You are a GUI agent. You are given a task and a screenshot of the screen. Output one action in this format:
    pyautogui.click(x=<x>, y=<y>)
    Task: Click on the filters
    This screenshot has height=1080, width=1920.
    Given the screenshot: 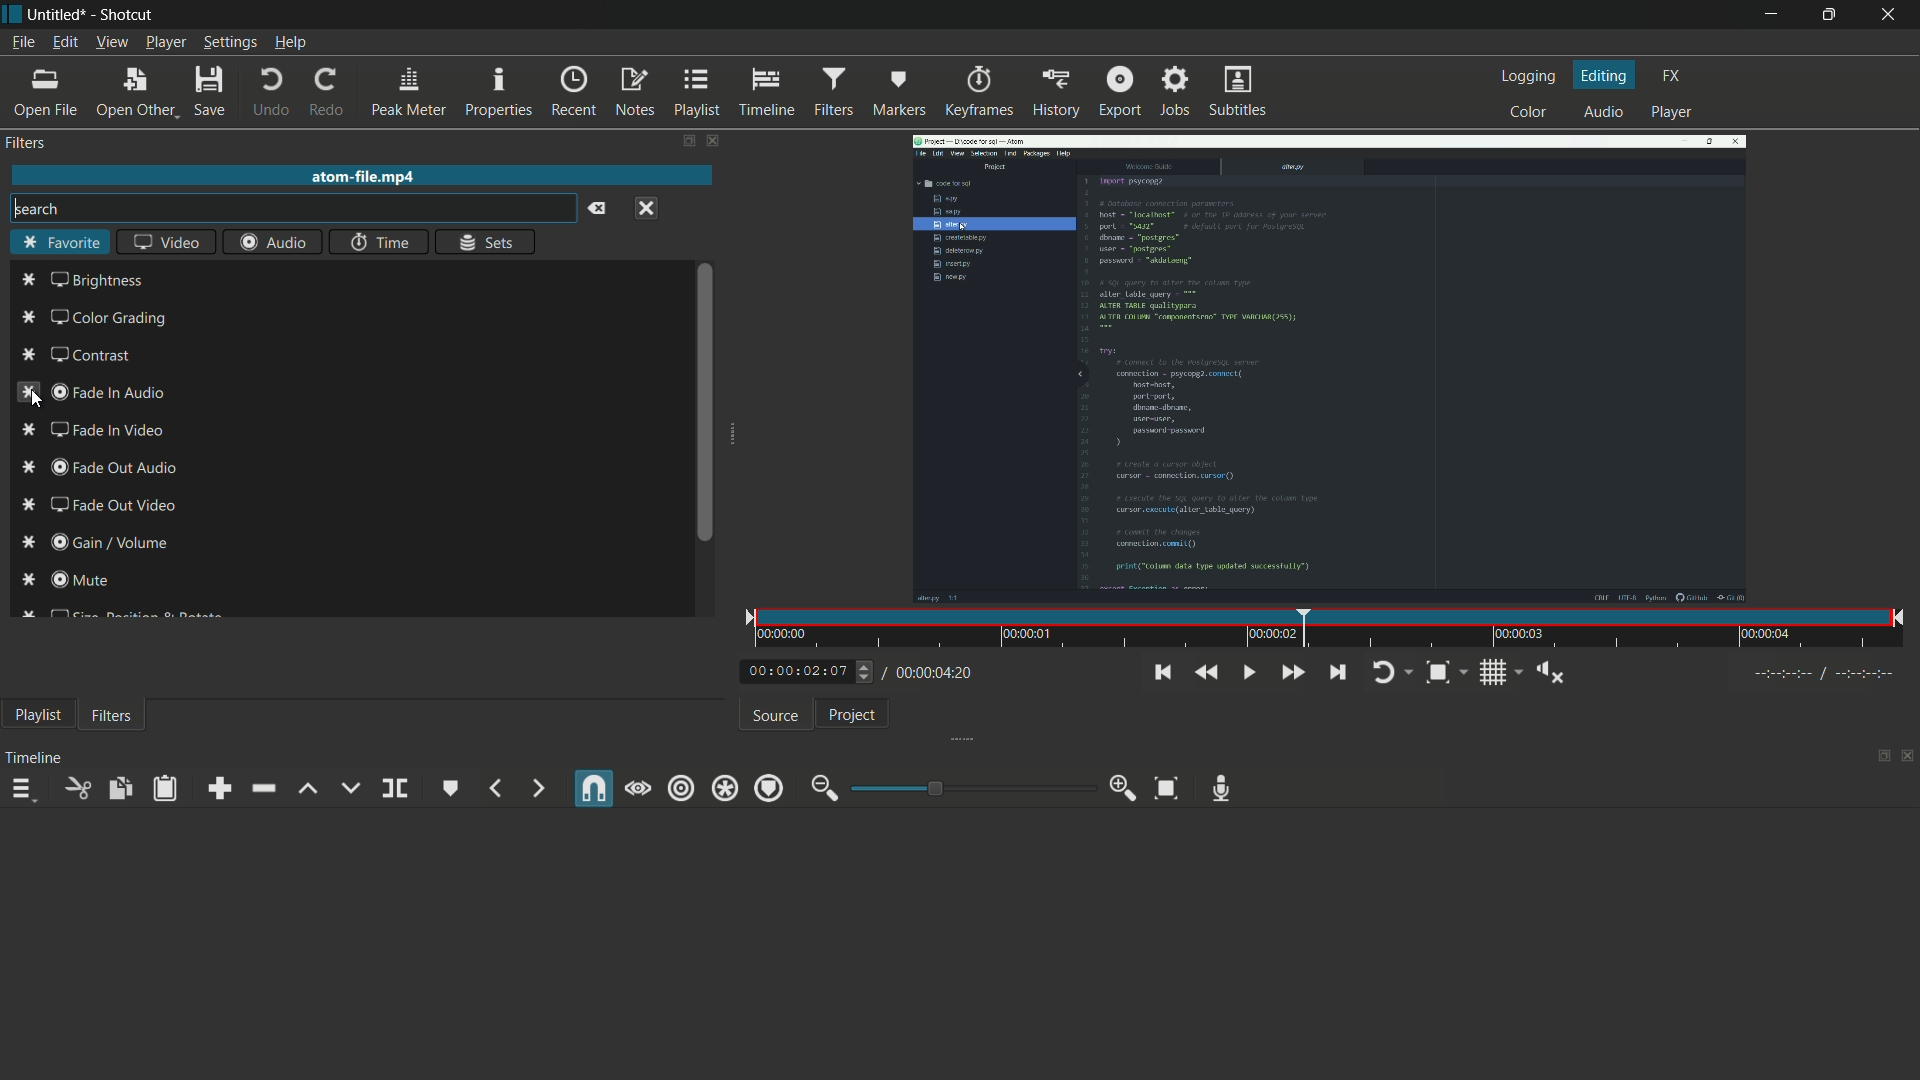 What is the action you would take?
    pyautogui.click(x=26, y=142)
    